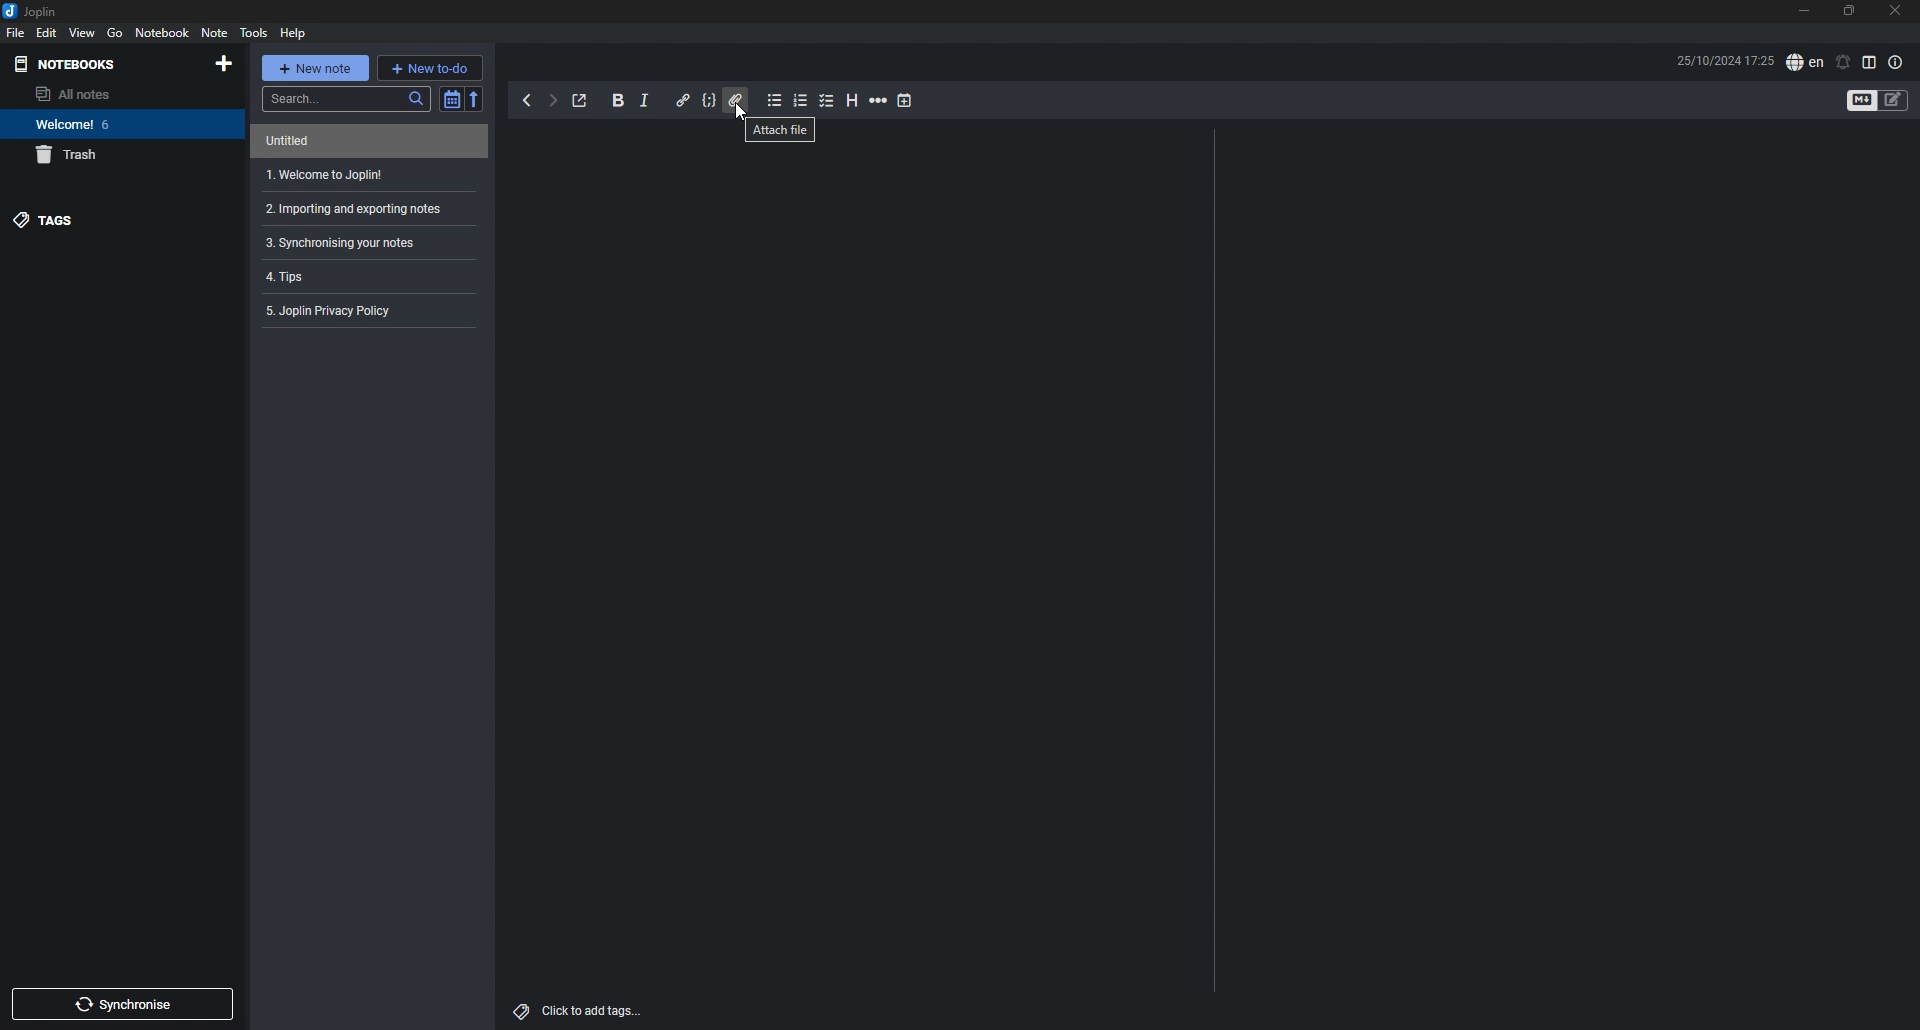  I want to click on 1.Welcome to Joplin, so click(364, 175).